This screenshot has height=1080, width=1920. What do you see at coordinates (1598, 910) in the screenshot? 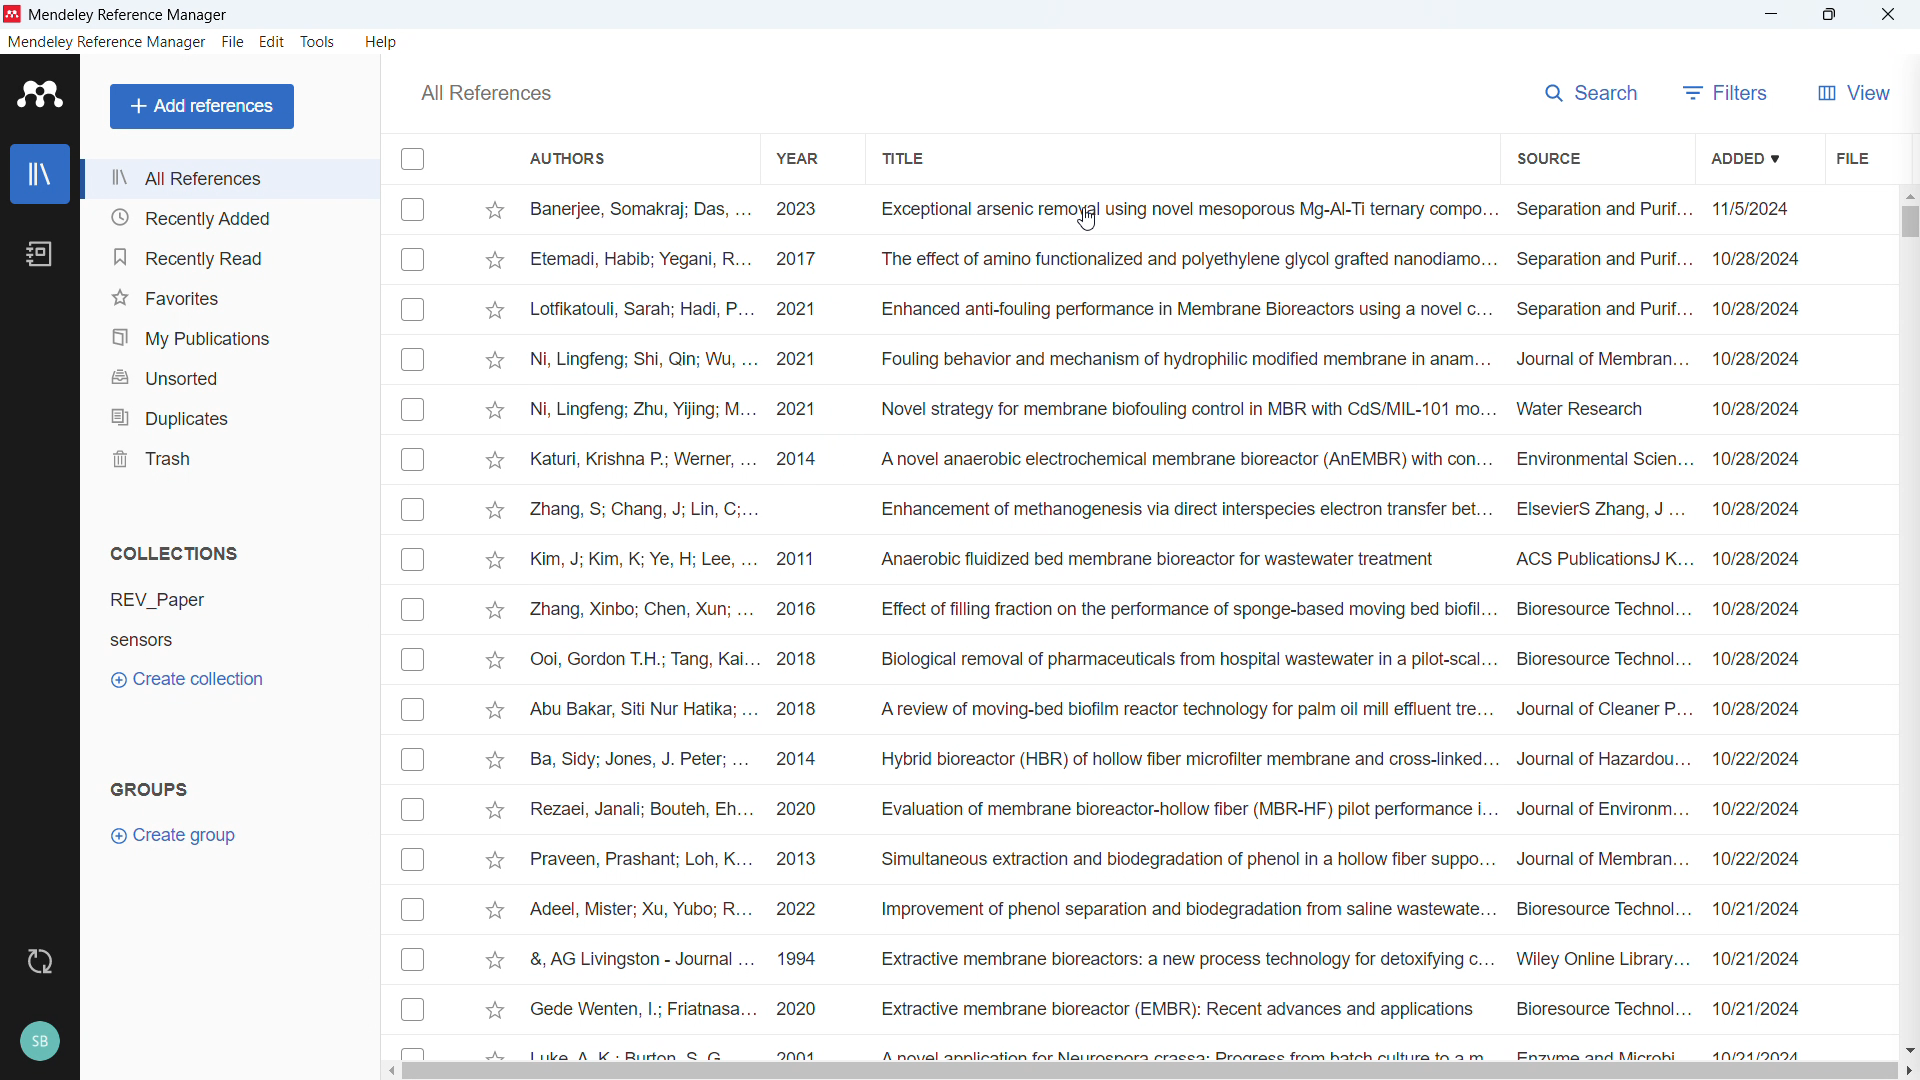
I see `bioresource technology` at bounding box center [1598, 910].